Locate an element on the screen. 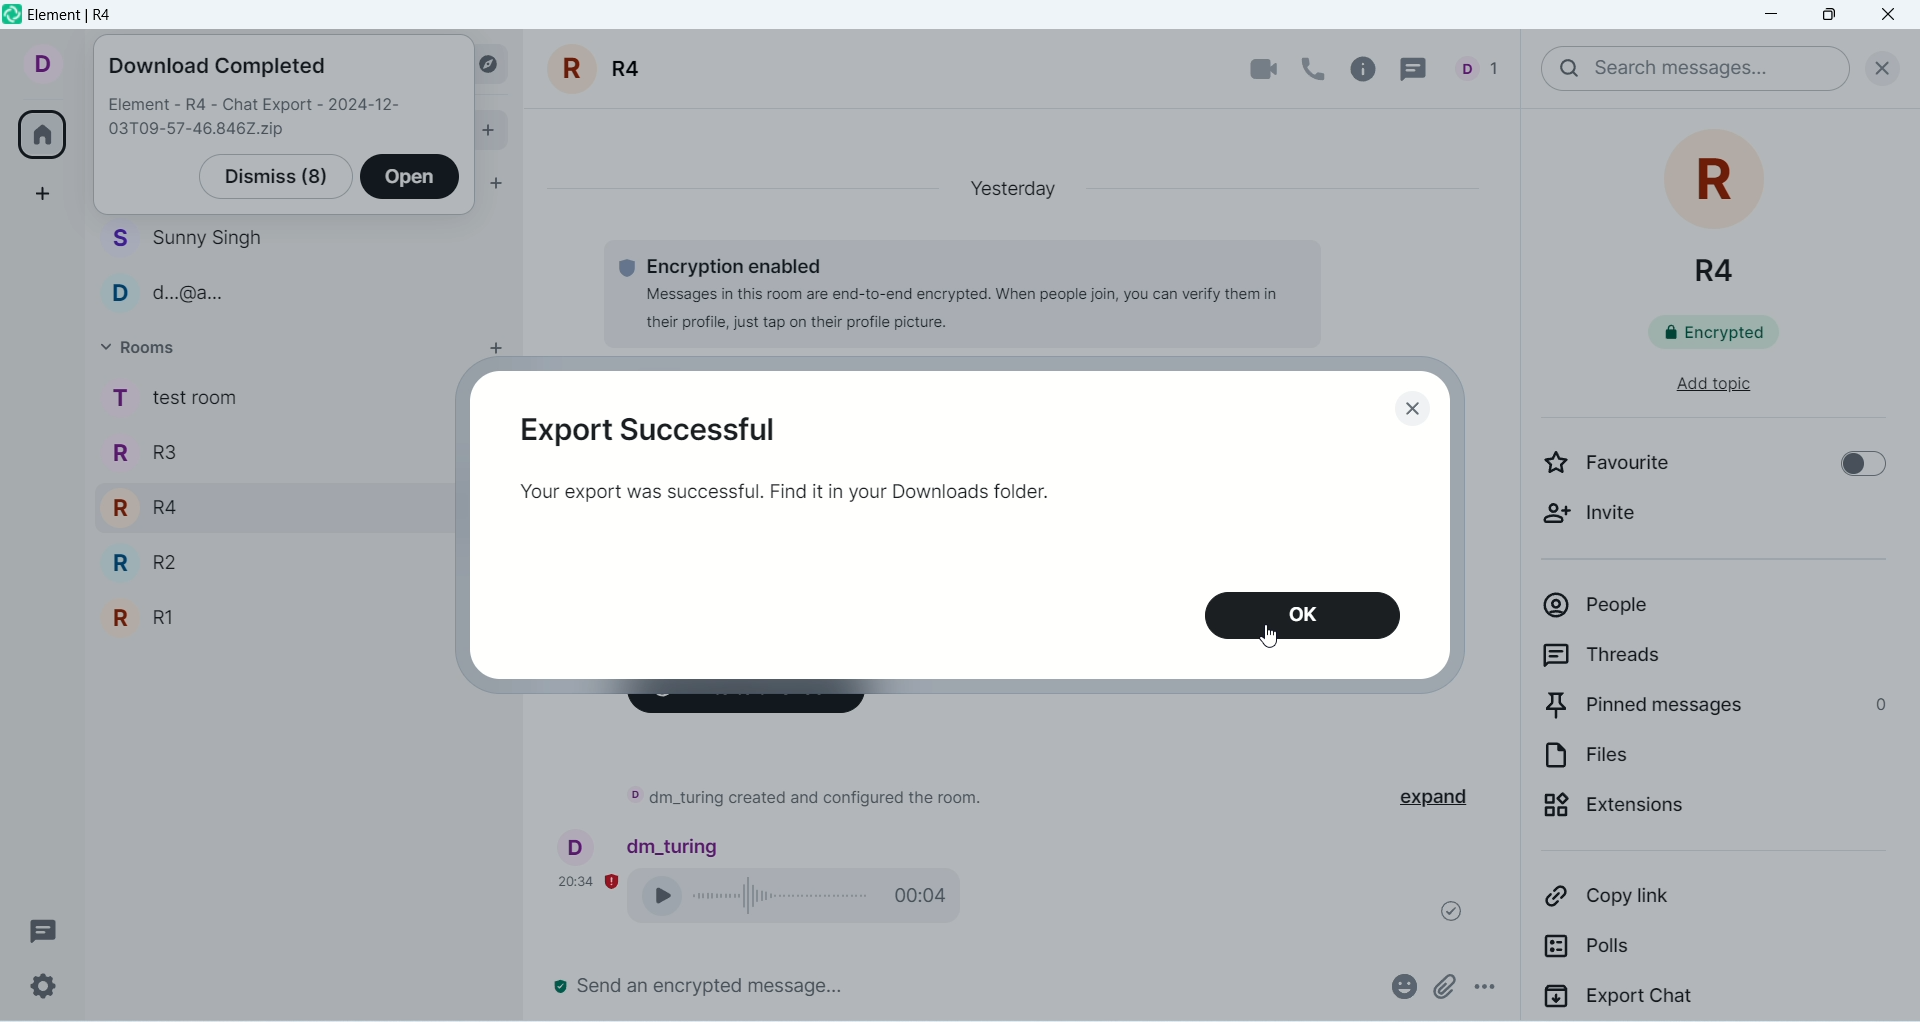  people is located at coordinates (190, 267).